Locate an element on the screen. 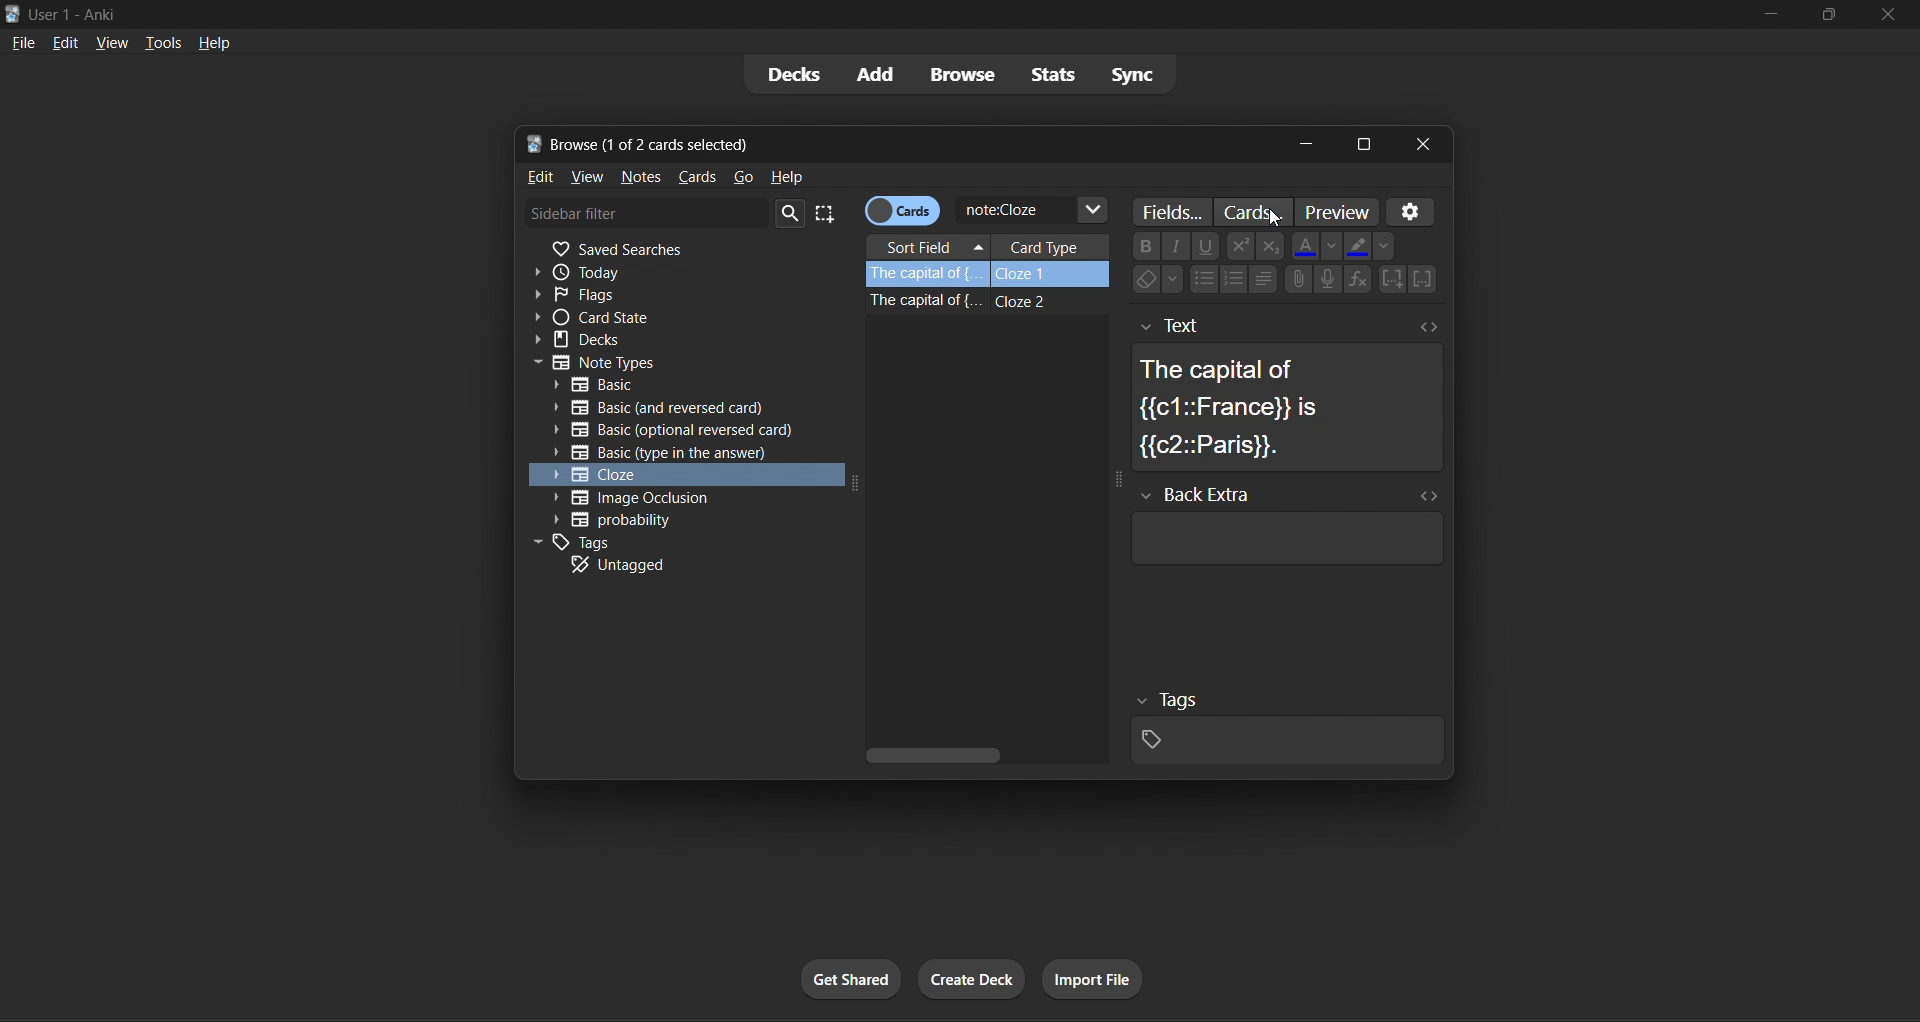 The width and height of the screenshot is (1920, 1022). help is located at coordinates (220, 42).